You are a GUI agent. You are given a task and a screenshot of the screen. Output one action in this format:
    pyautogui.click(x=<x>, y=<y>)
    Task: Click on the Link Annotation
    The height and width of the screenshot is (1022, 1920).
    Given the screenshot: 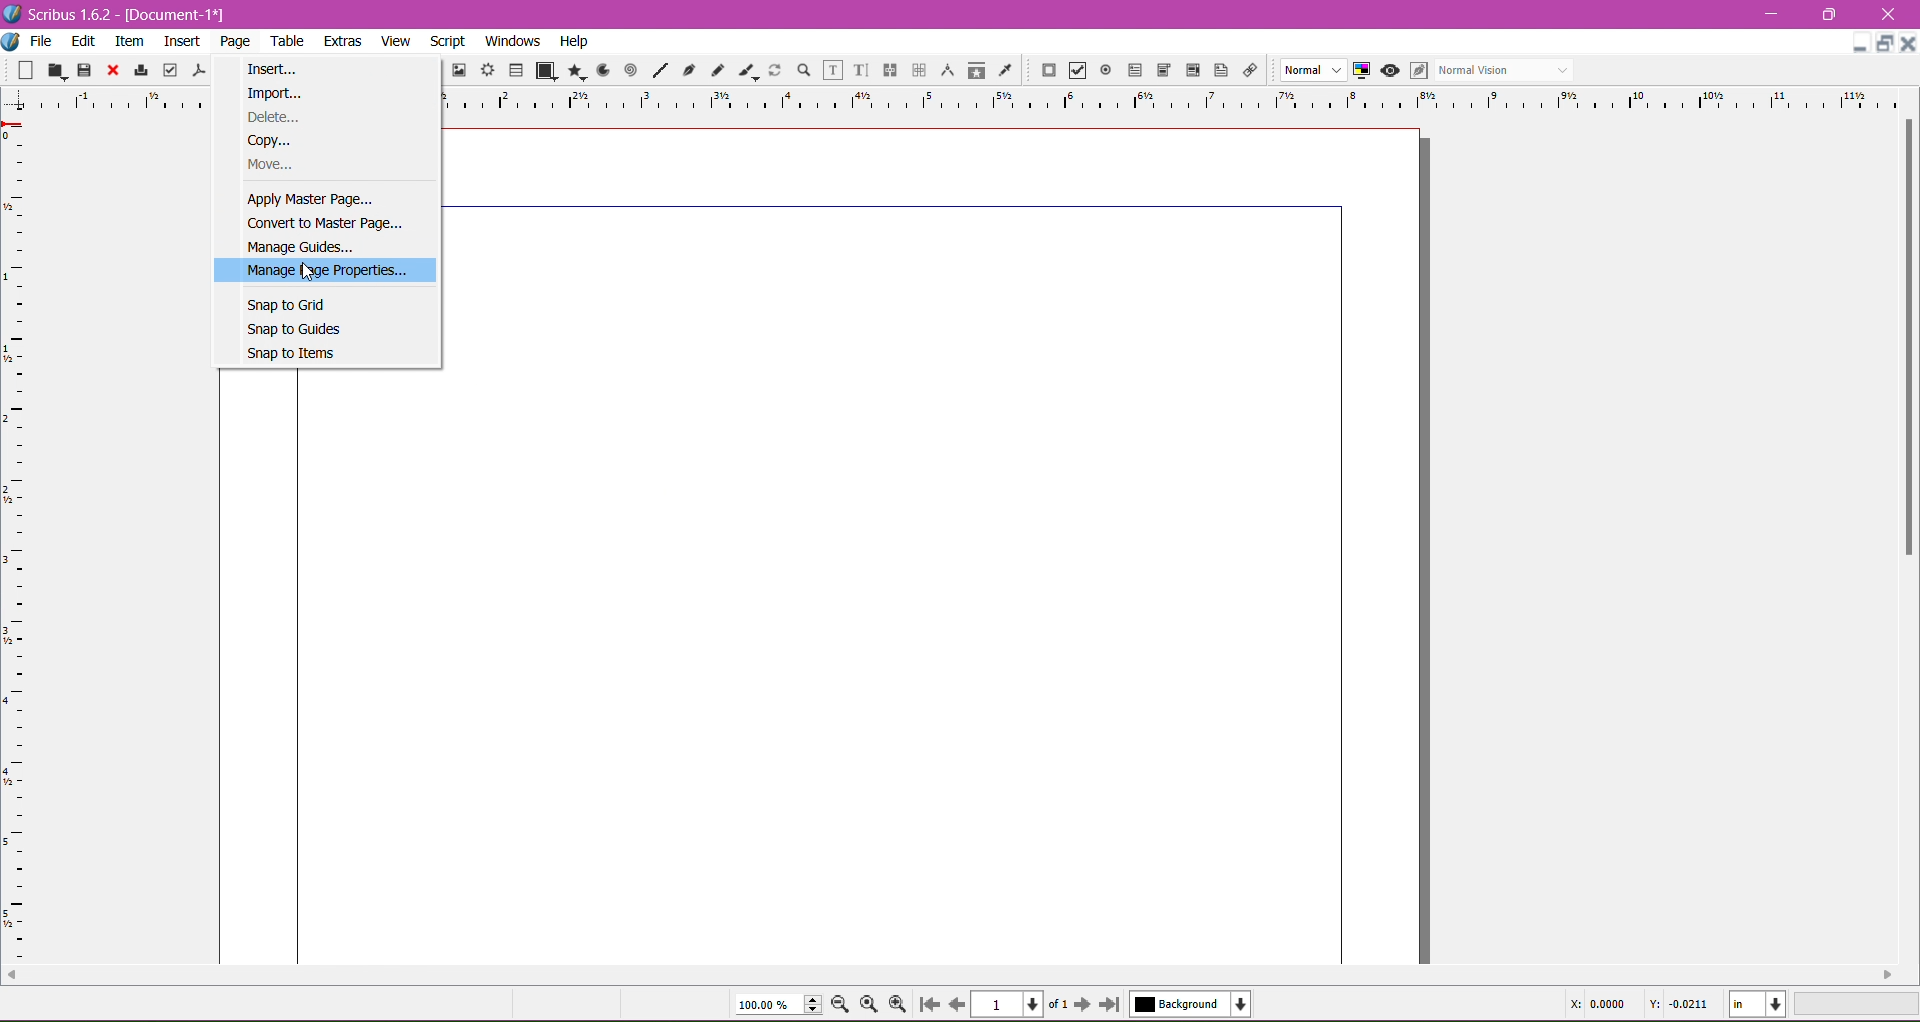 What is the action you would take?
    pyautogui.click(x=1252, y=72)
    